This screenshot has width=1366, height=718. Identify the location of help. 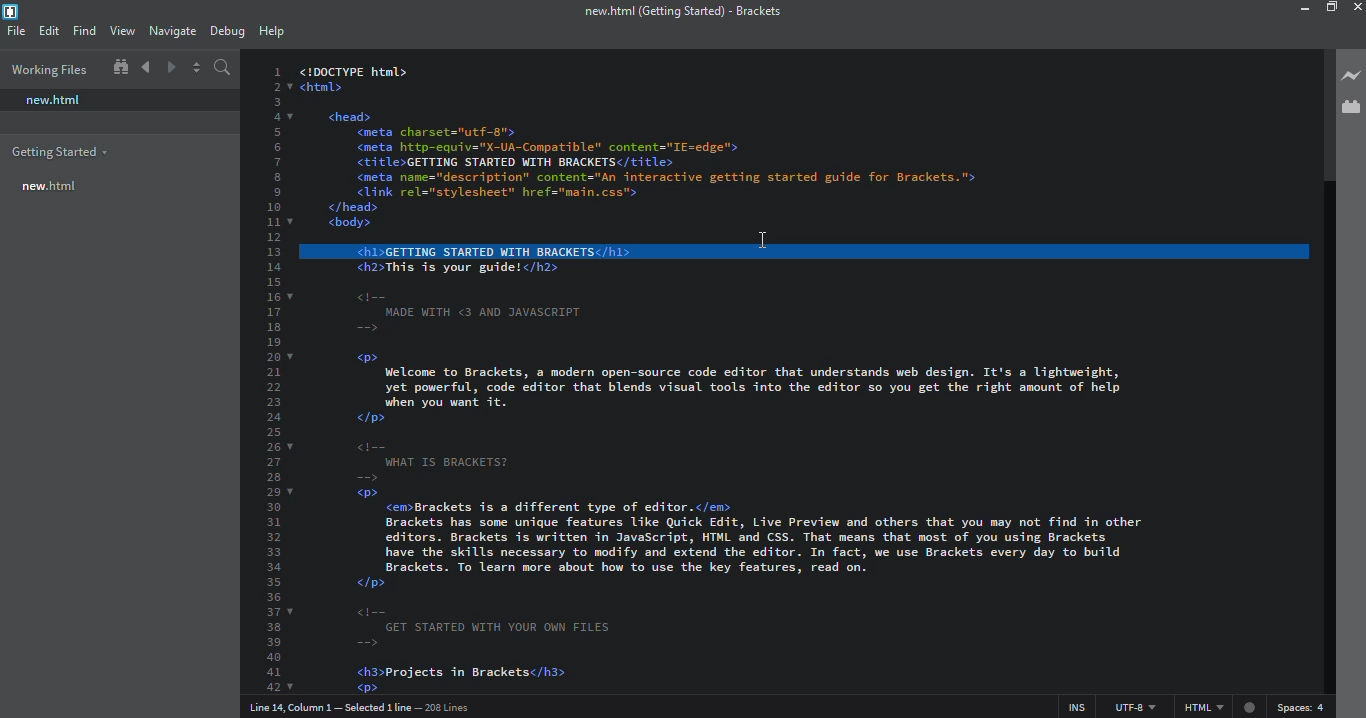
(270, 28).